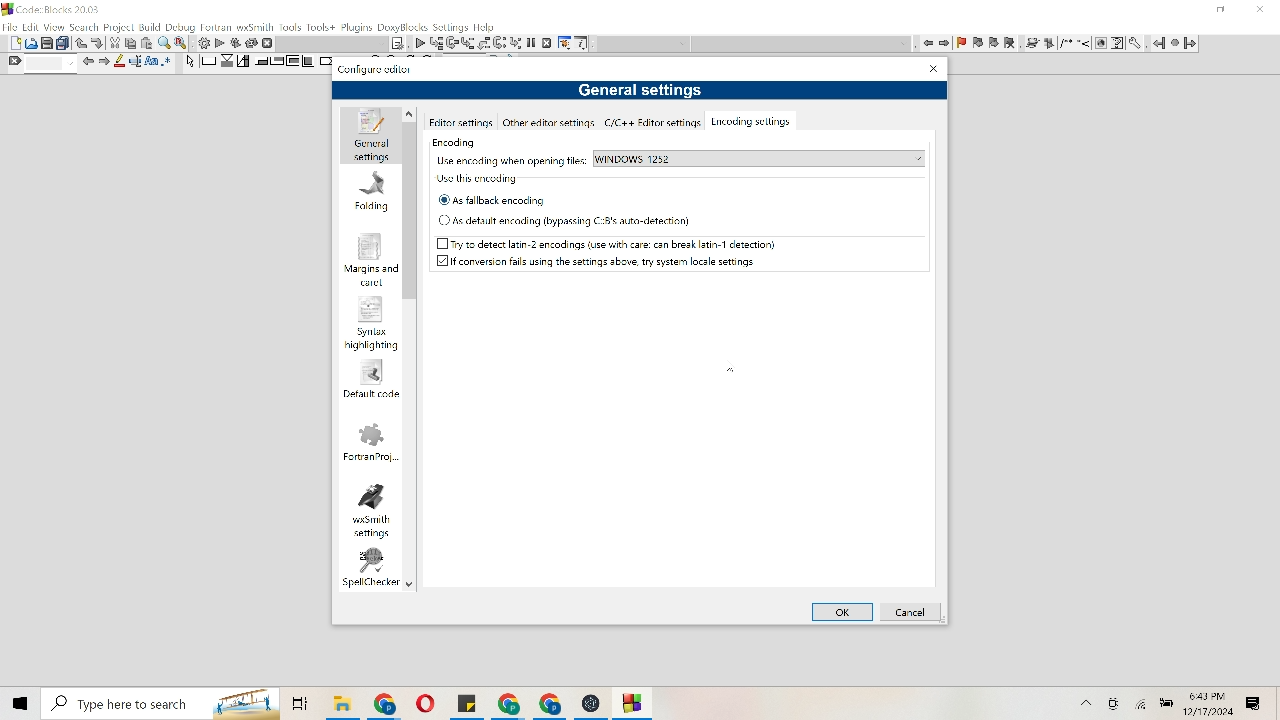 This screenshot has height=720, width=1280. I want to click on Note, so click(398, 43).